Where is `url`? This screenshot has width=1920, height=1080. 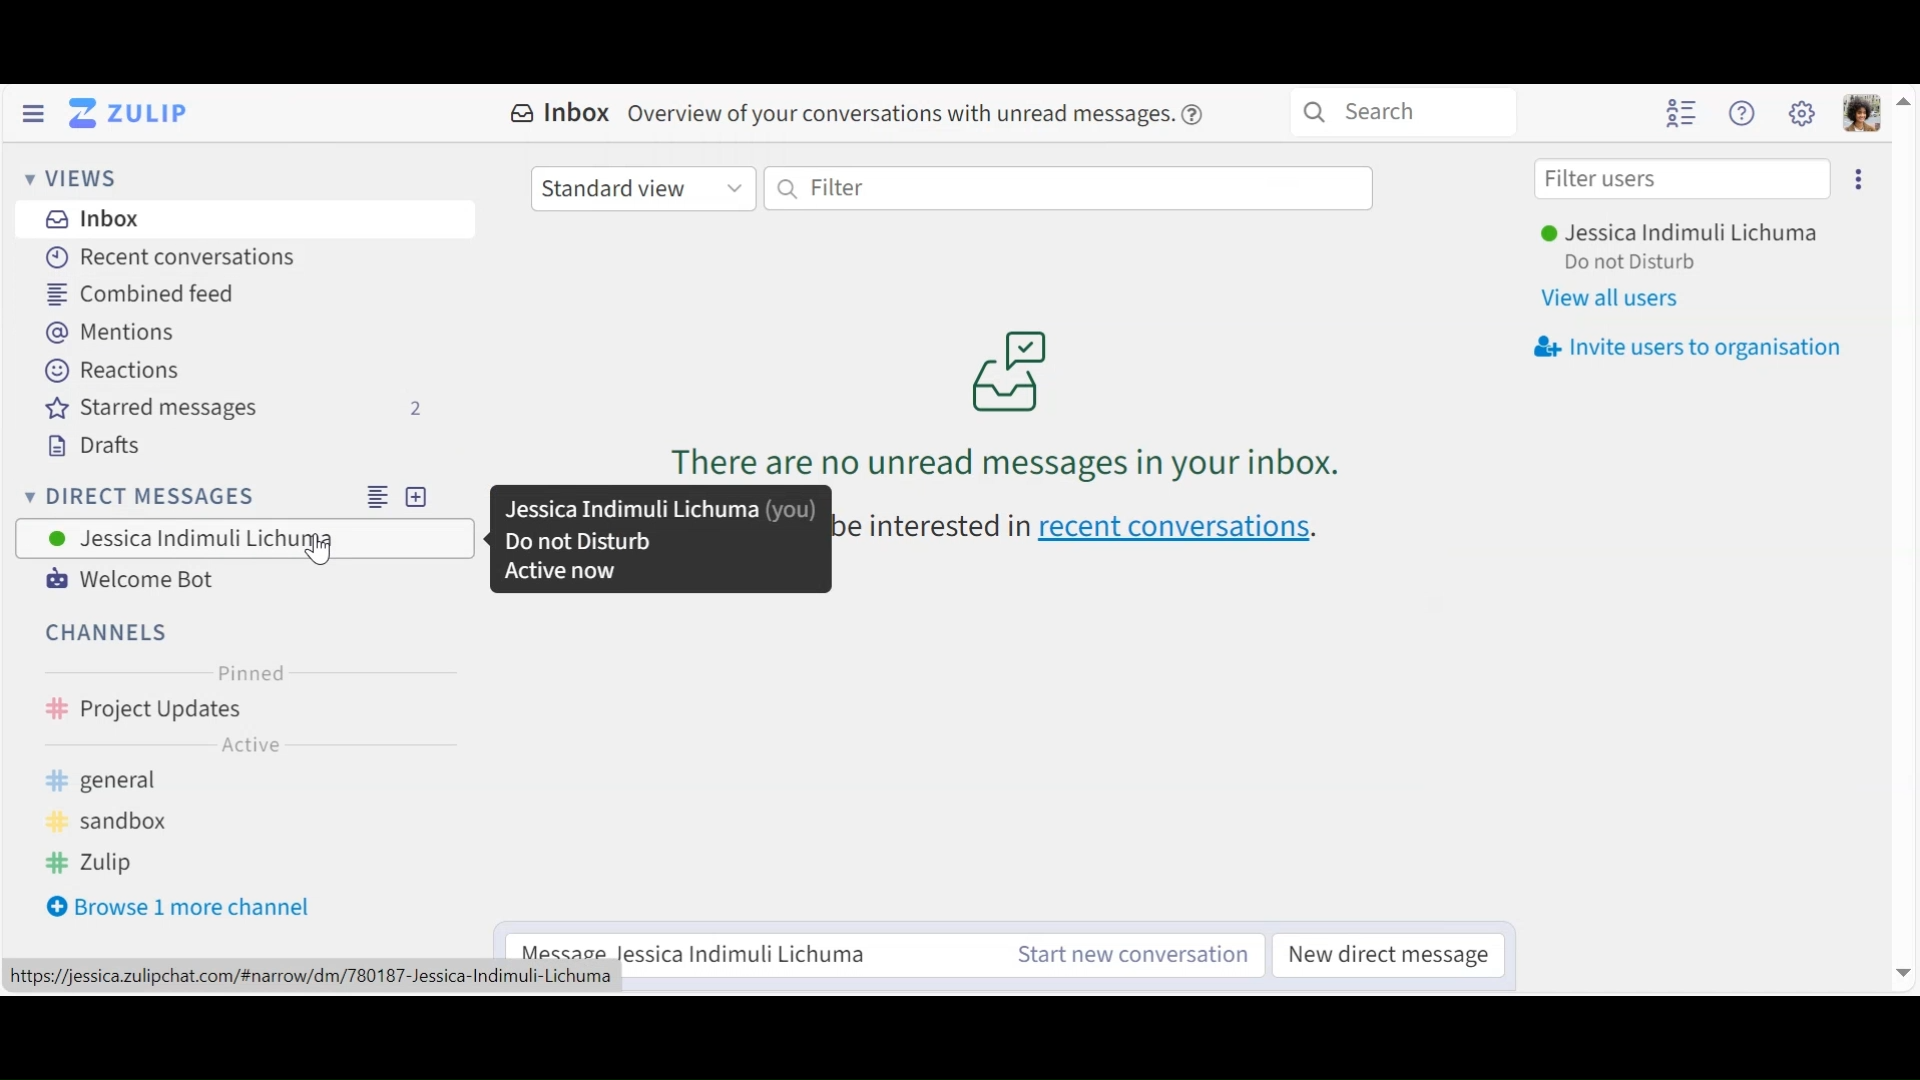
url is located at coordinates (320, 977).